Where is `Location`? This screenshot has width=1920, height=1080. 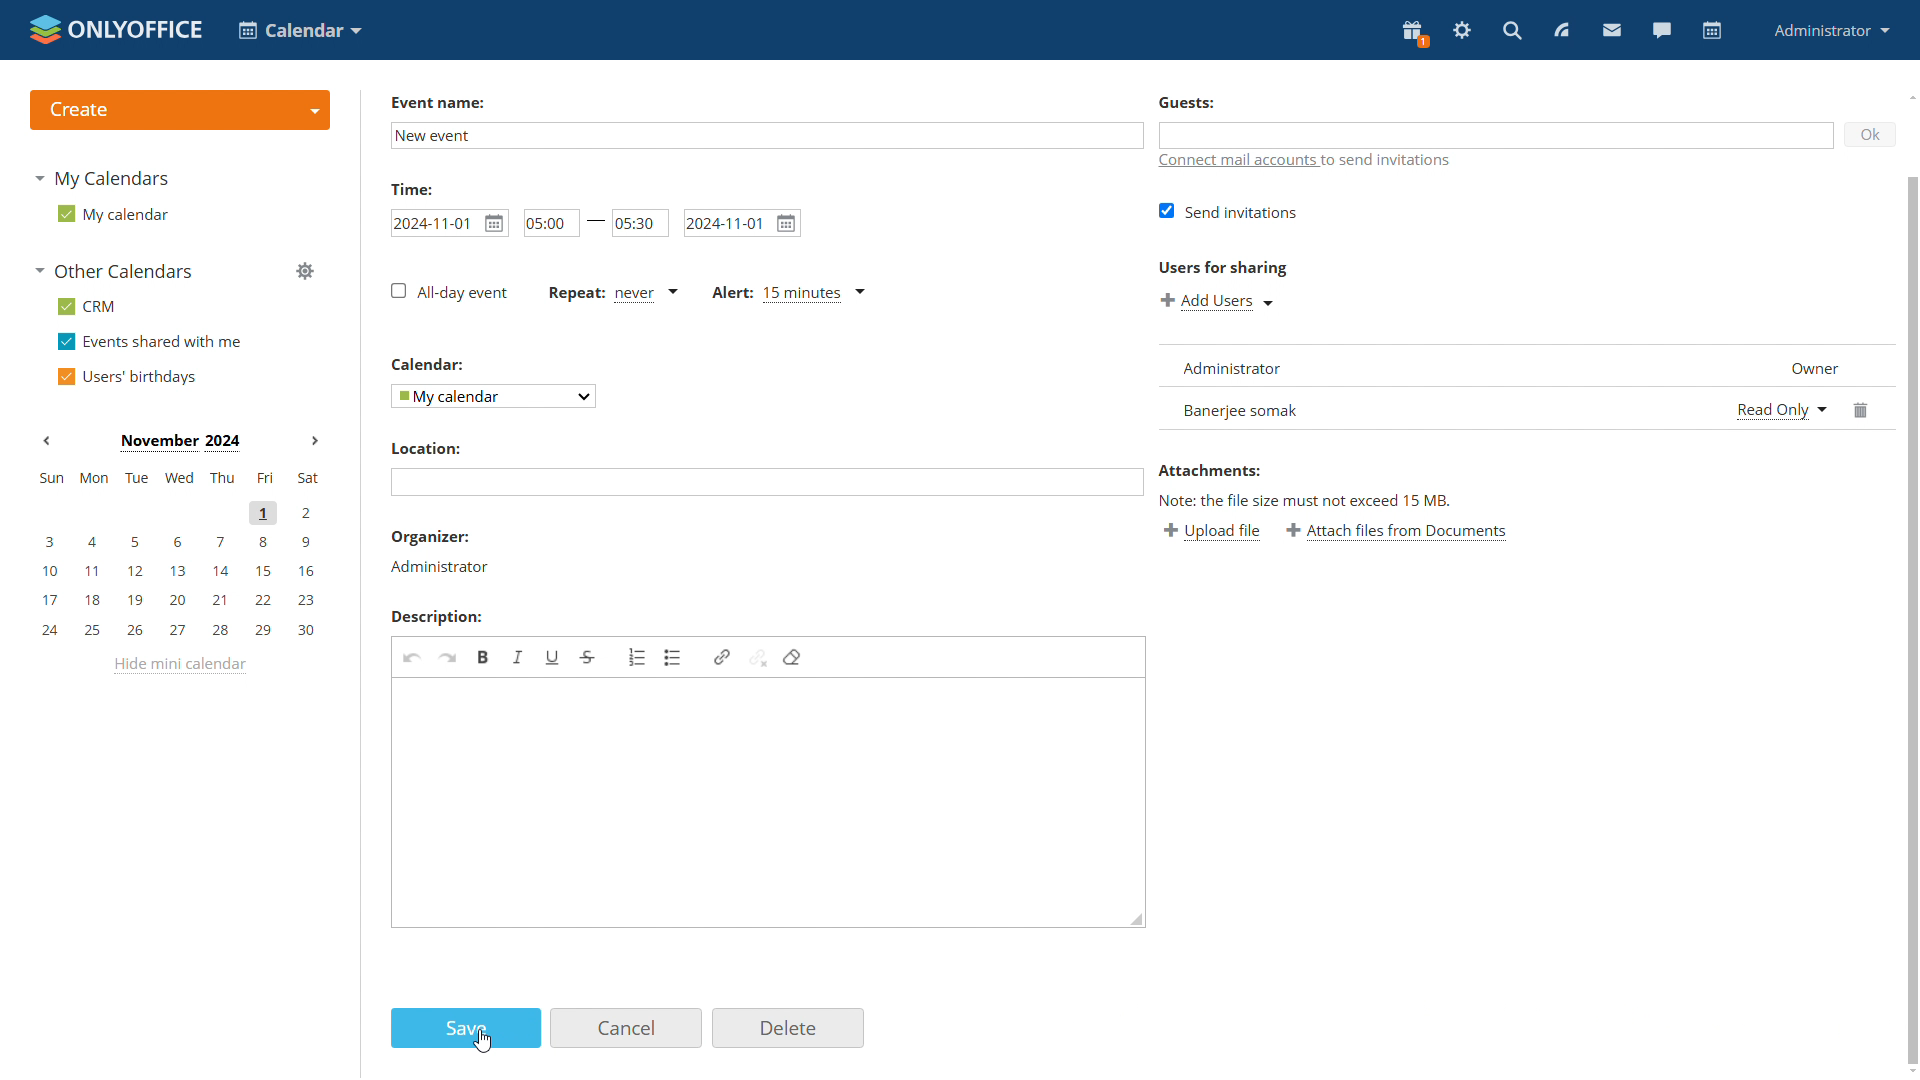 Location is located at coordinates (425, 447).